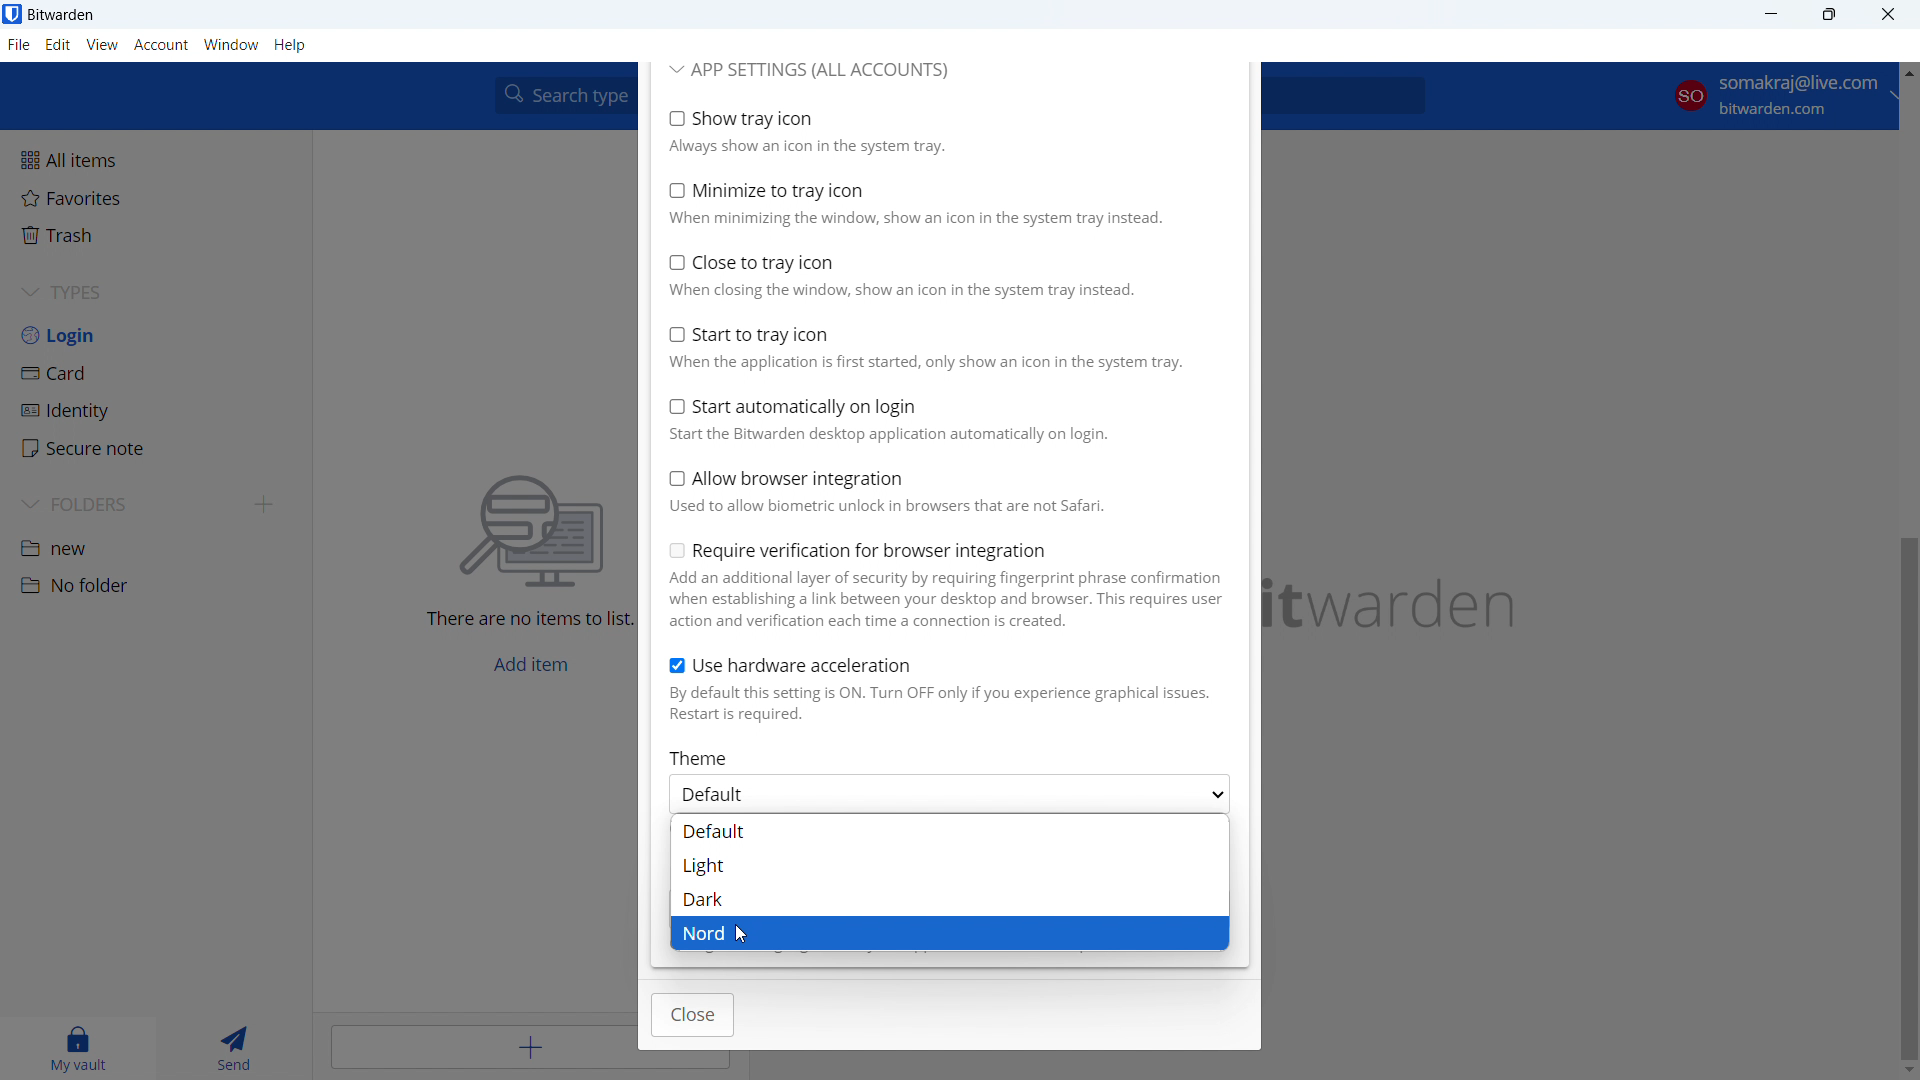 The height and width of the screenshot is (1080, 1920). What do you see at coordinates (291, 46) in the screenshot?
I see `help` at bounding box center [291, 46].